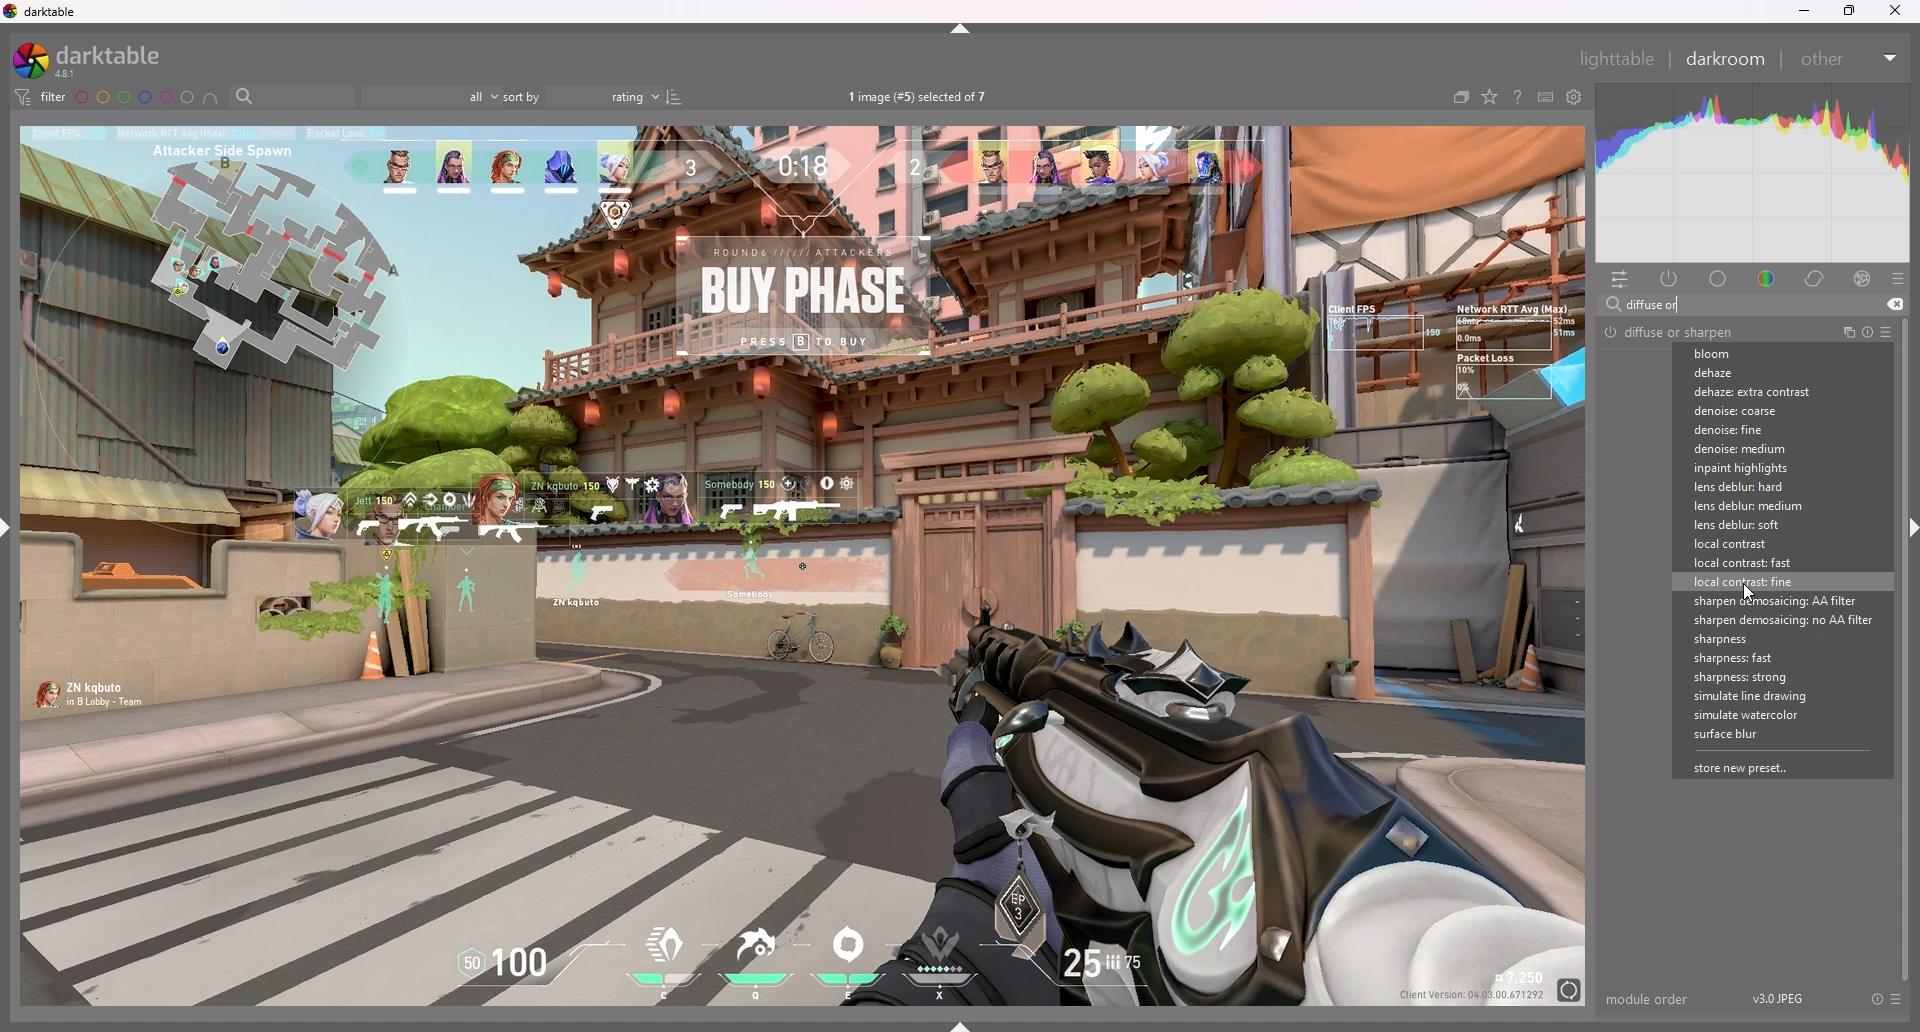  I want to click on heat graph, so click(1754, 173).